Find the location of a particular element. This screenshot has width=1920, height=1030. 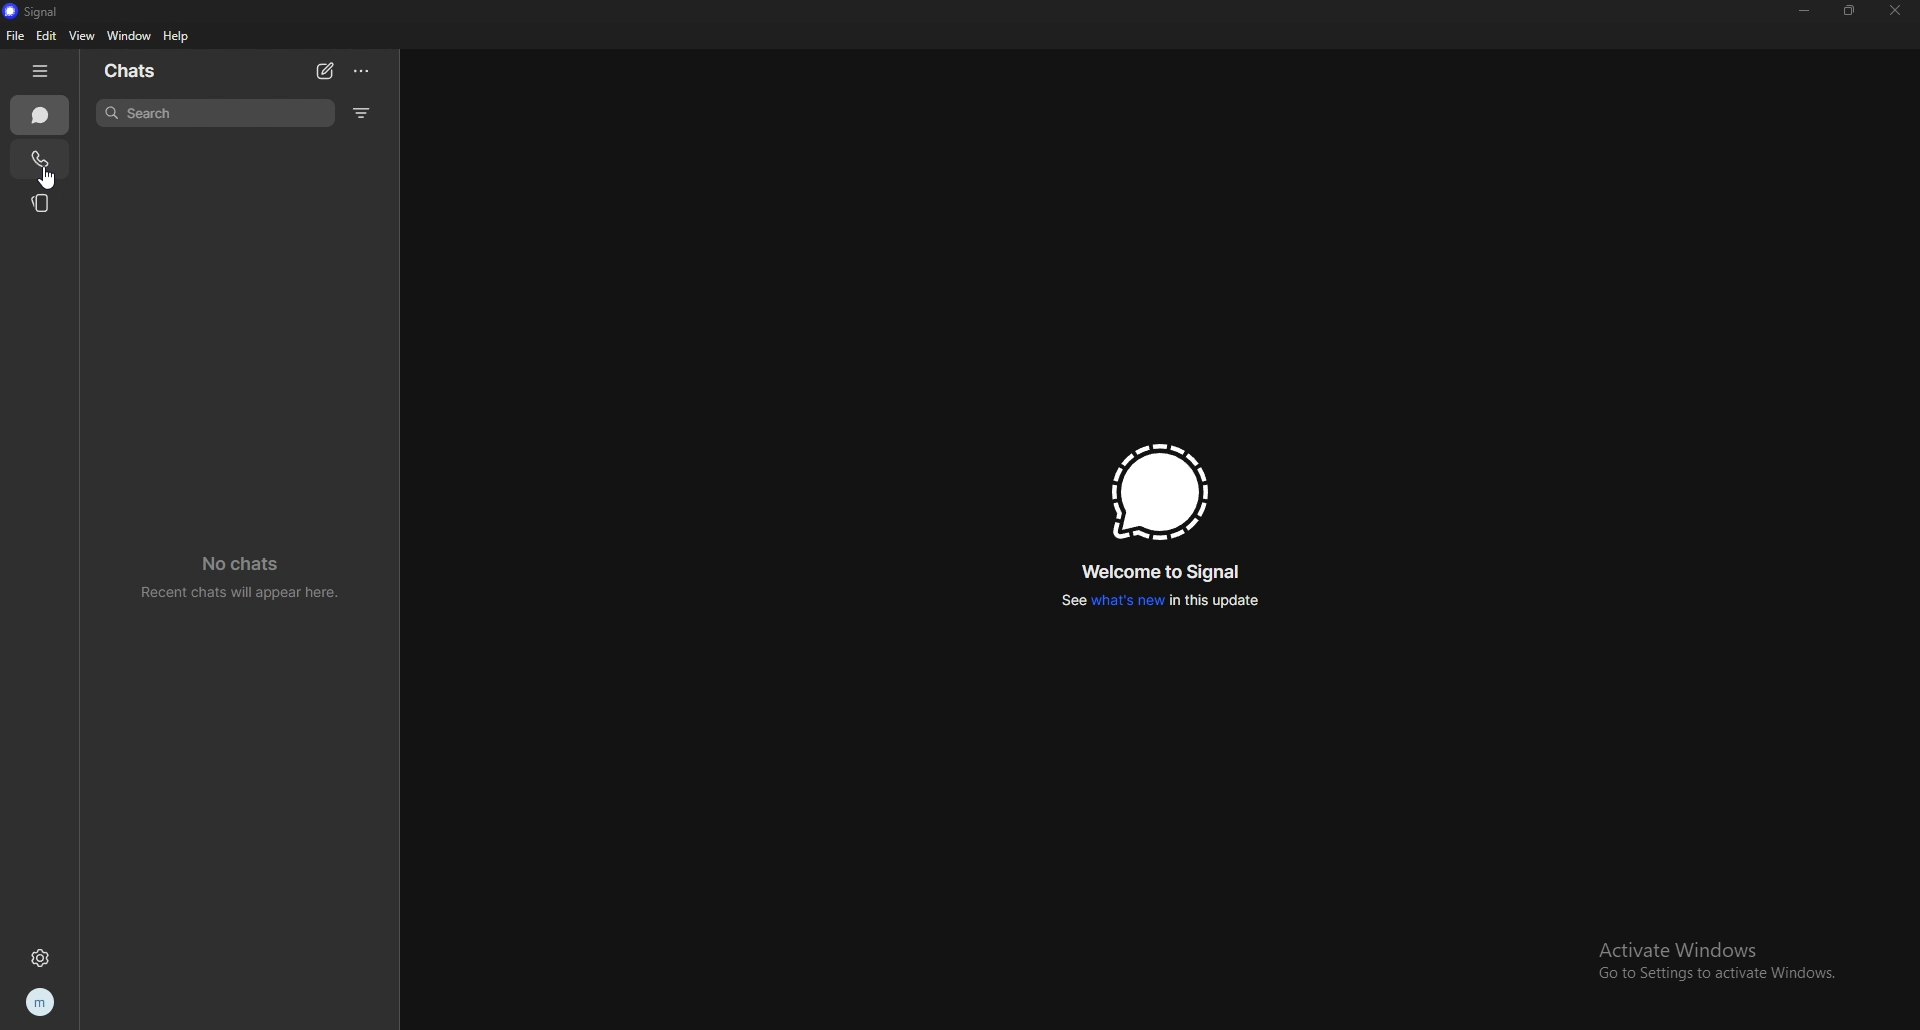

no chats recent chats will appear here is located at coordinates (238, 578).